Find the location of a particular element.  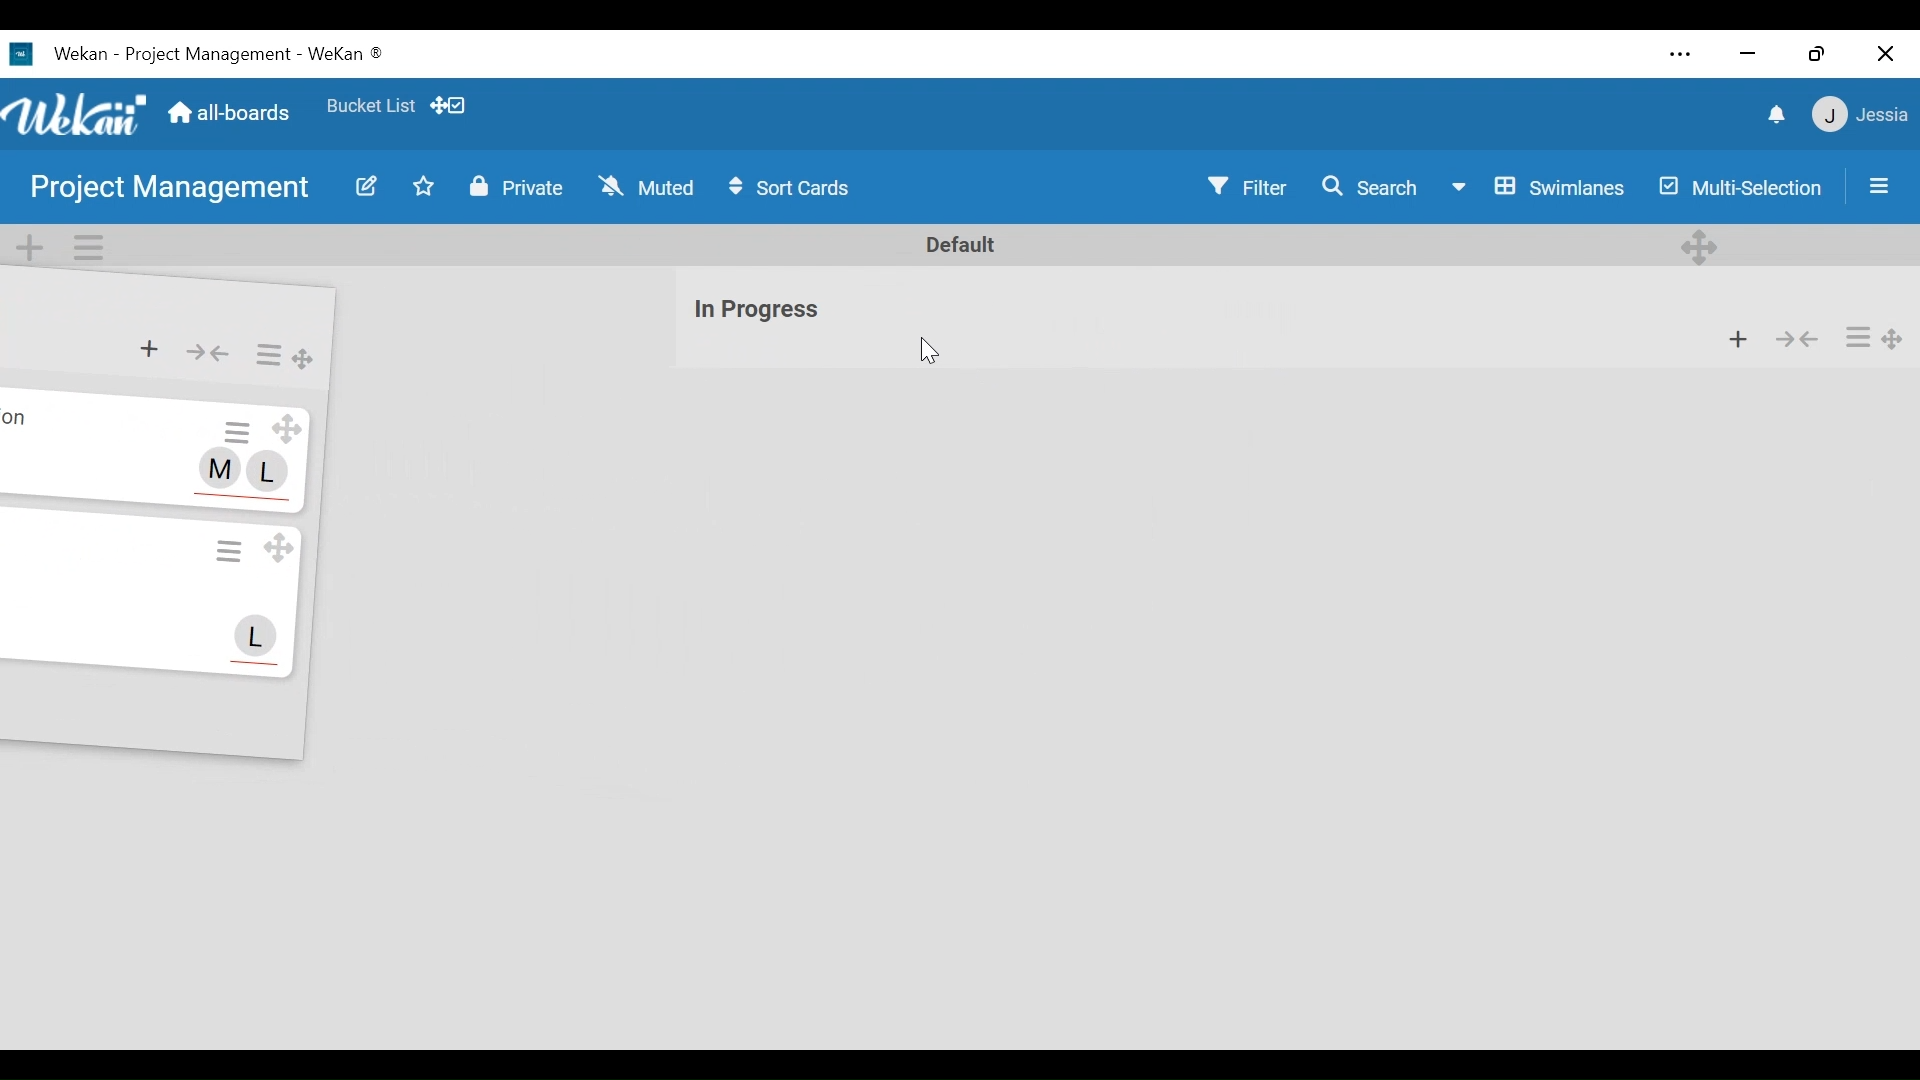

Sort Cards is located at coordinates (789, 188).